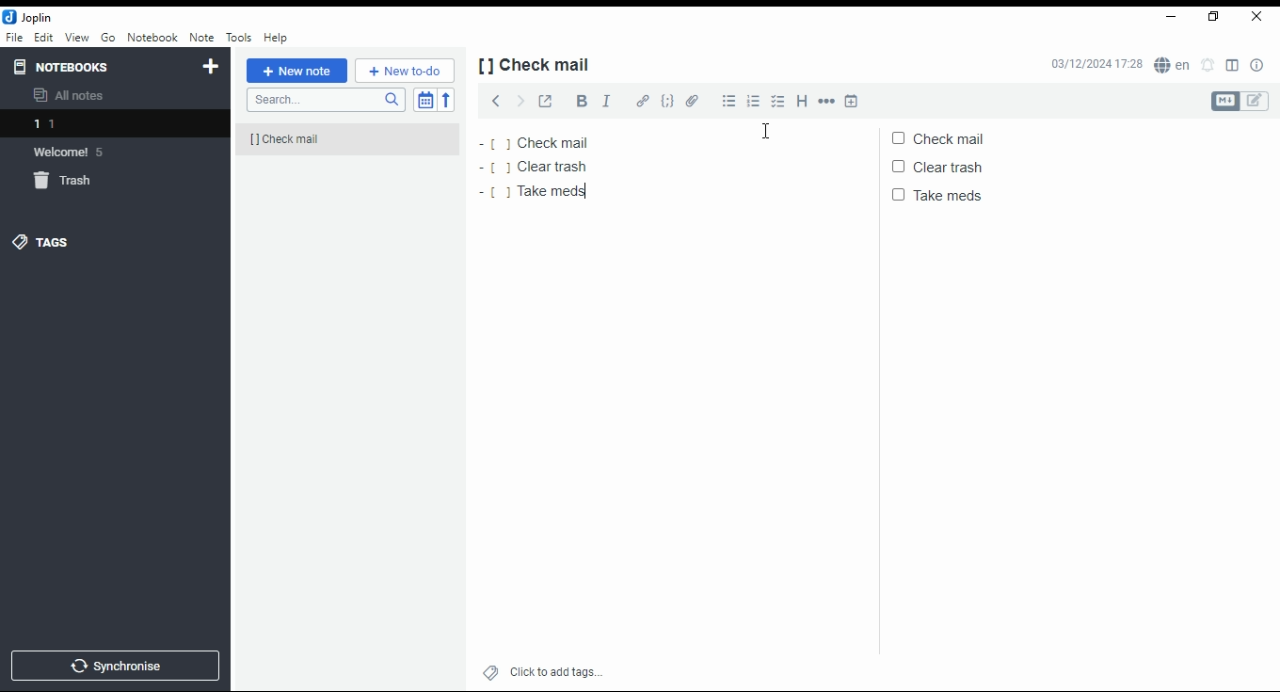 This screenshot has height=692, width=1280. What do you see at coordinates (78, 38) in the screenshot?
I see `view` at bounding box center [78, 38].